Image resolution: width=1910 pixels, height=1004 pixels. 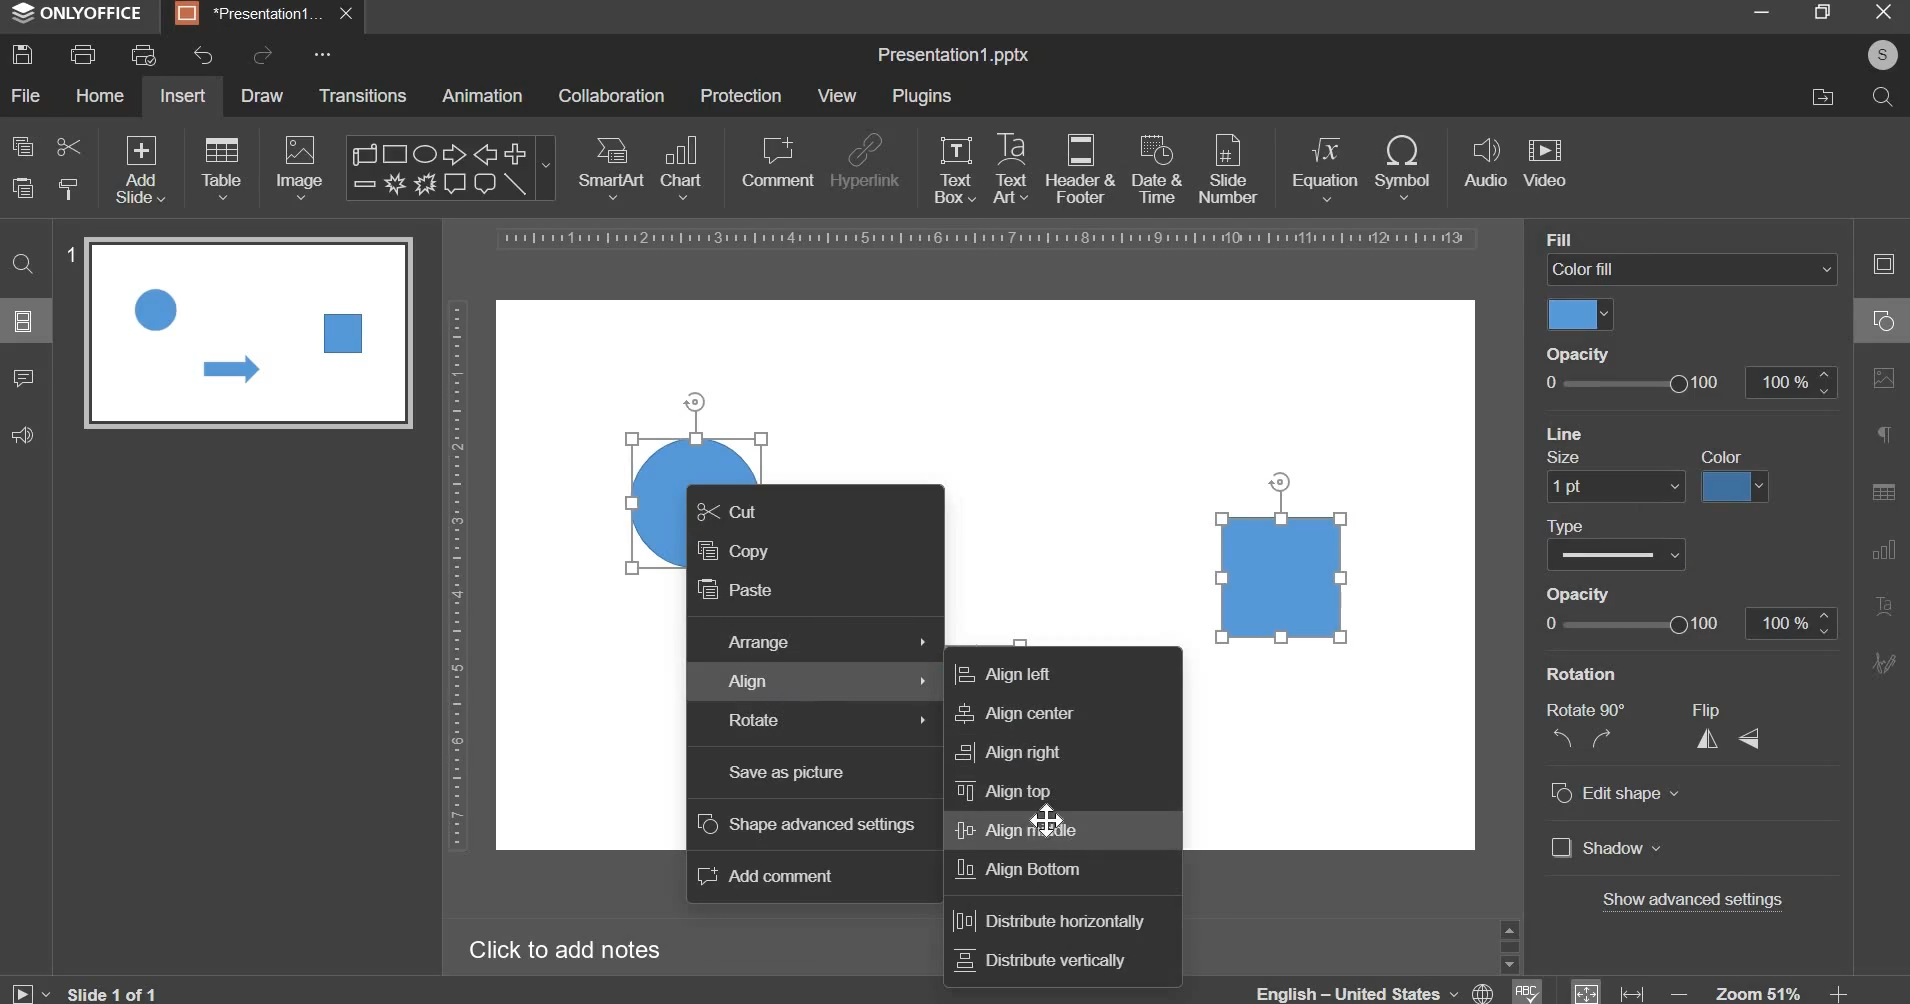 I want to click on copy, so click(x=732, y=552).